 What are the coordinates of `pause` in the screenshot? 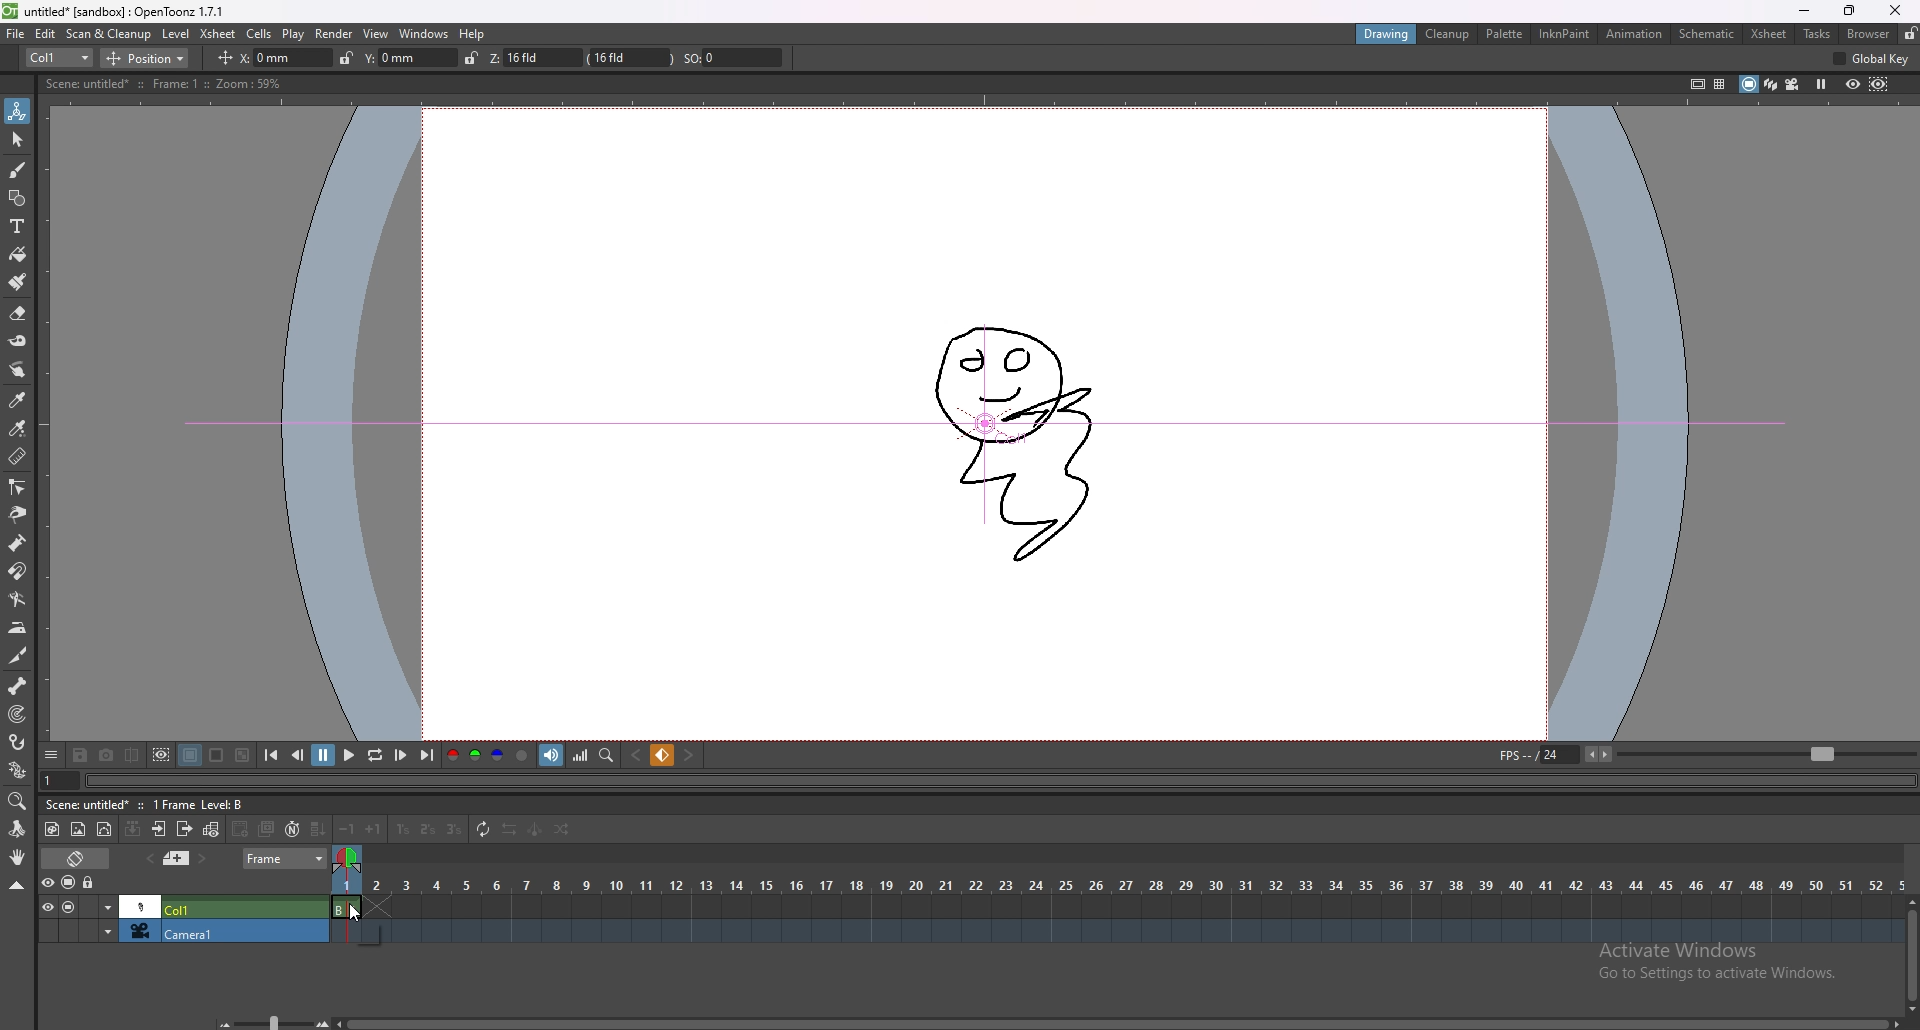 It's located at (323, 755).